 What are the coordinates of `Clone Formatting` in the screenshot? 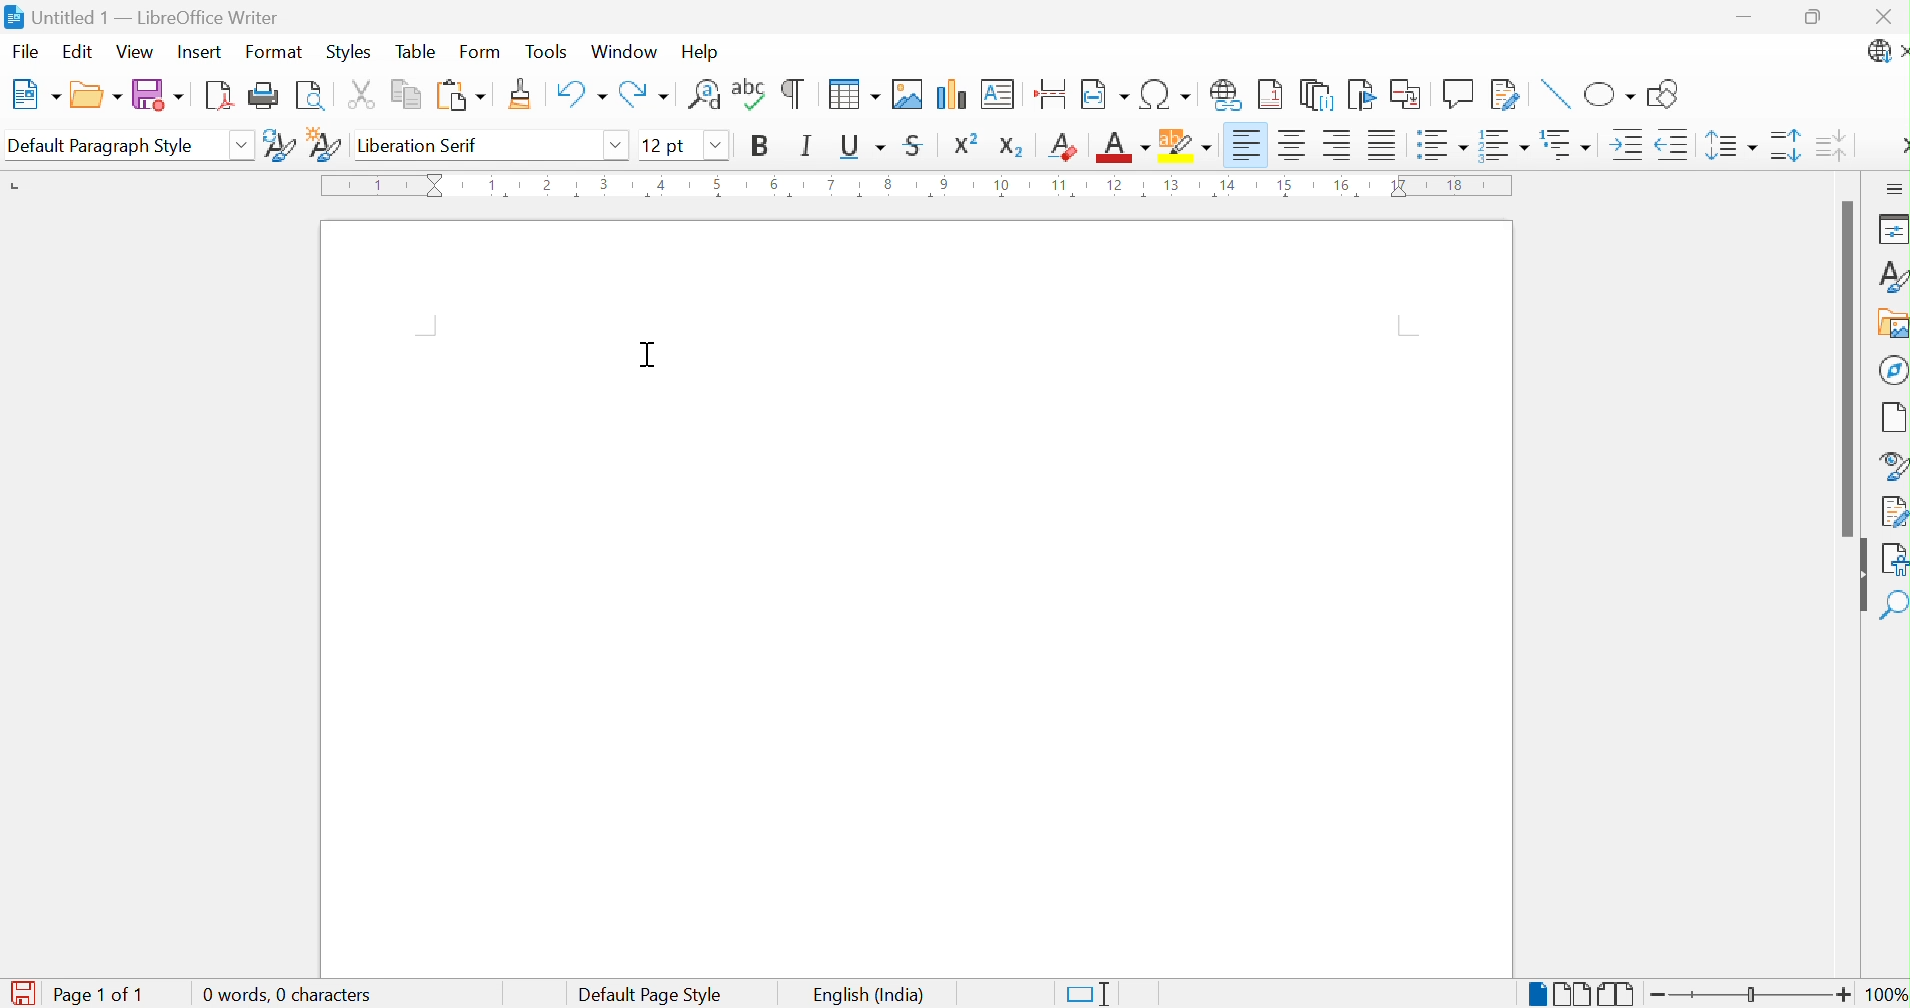 It's located at (521, 94).